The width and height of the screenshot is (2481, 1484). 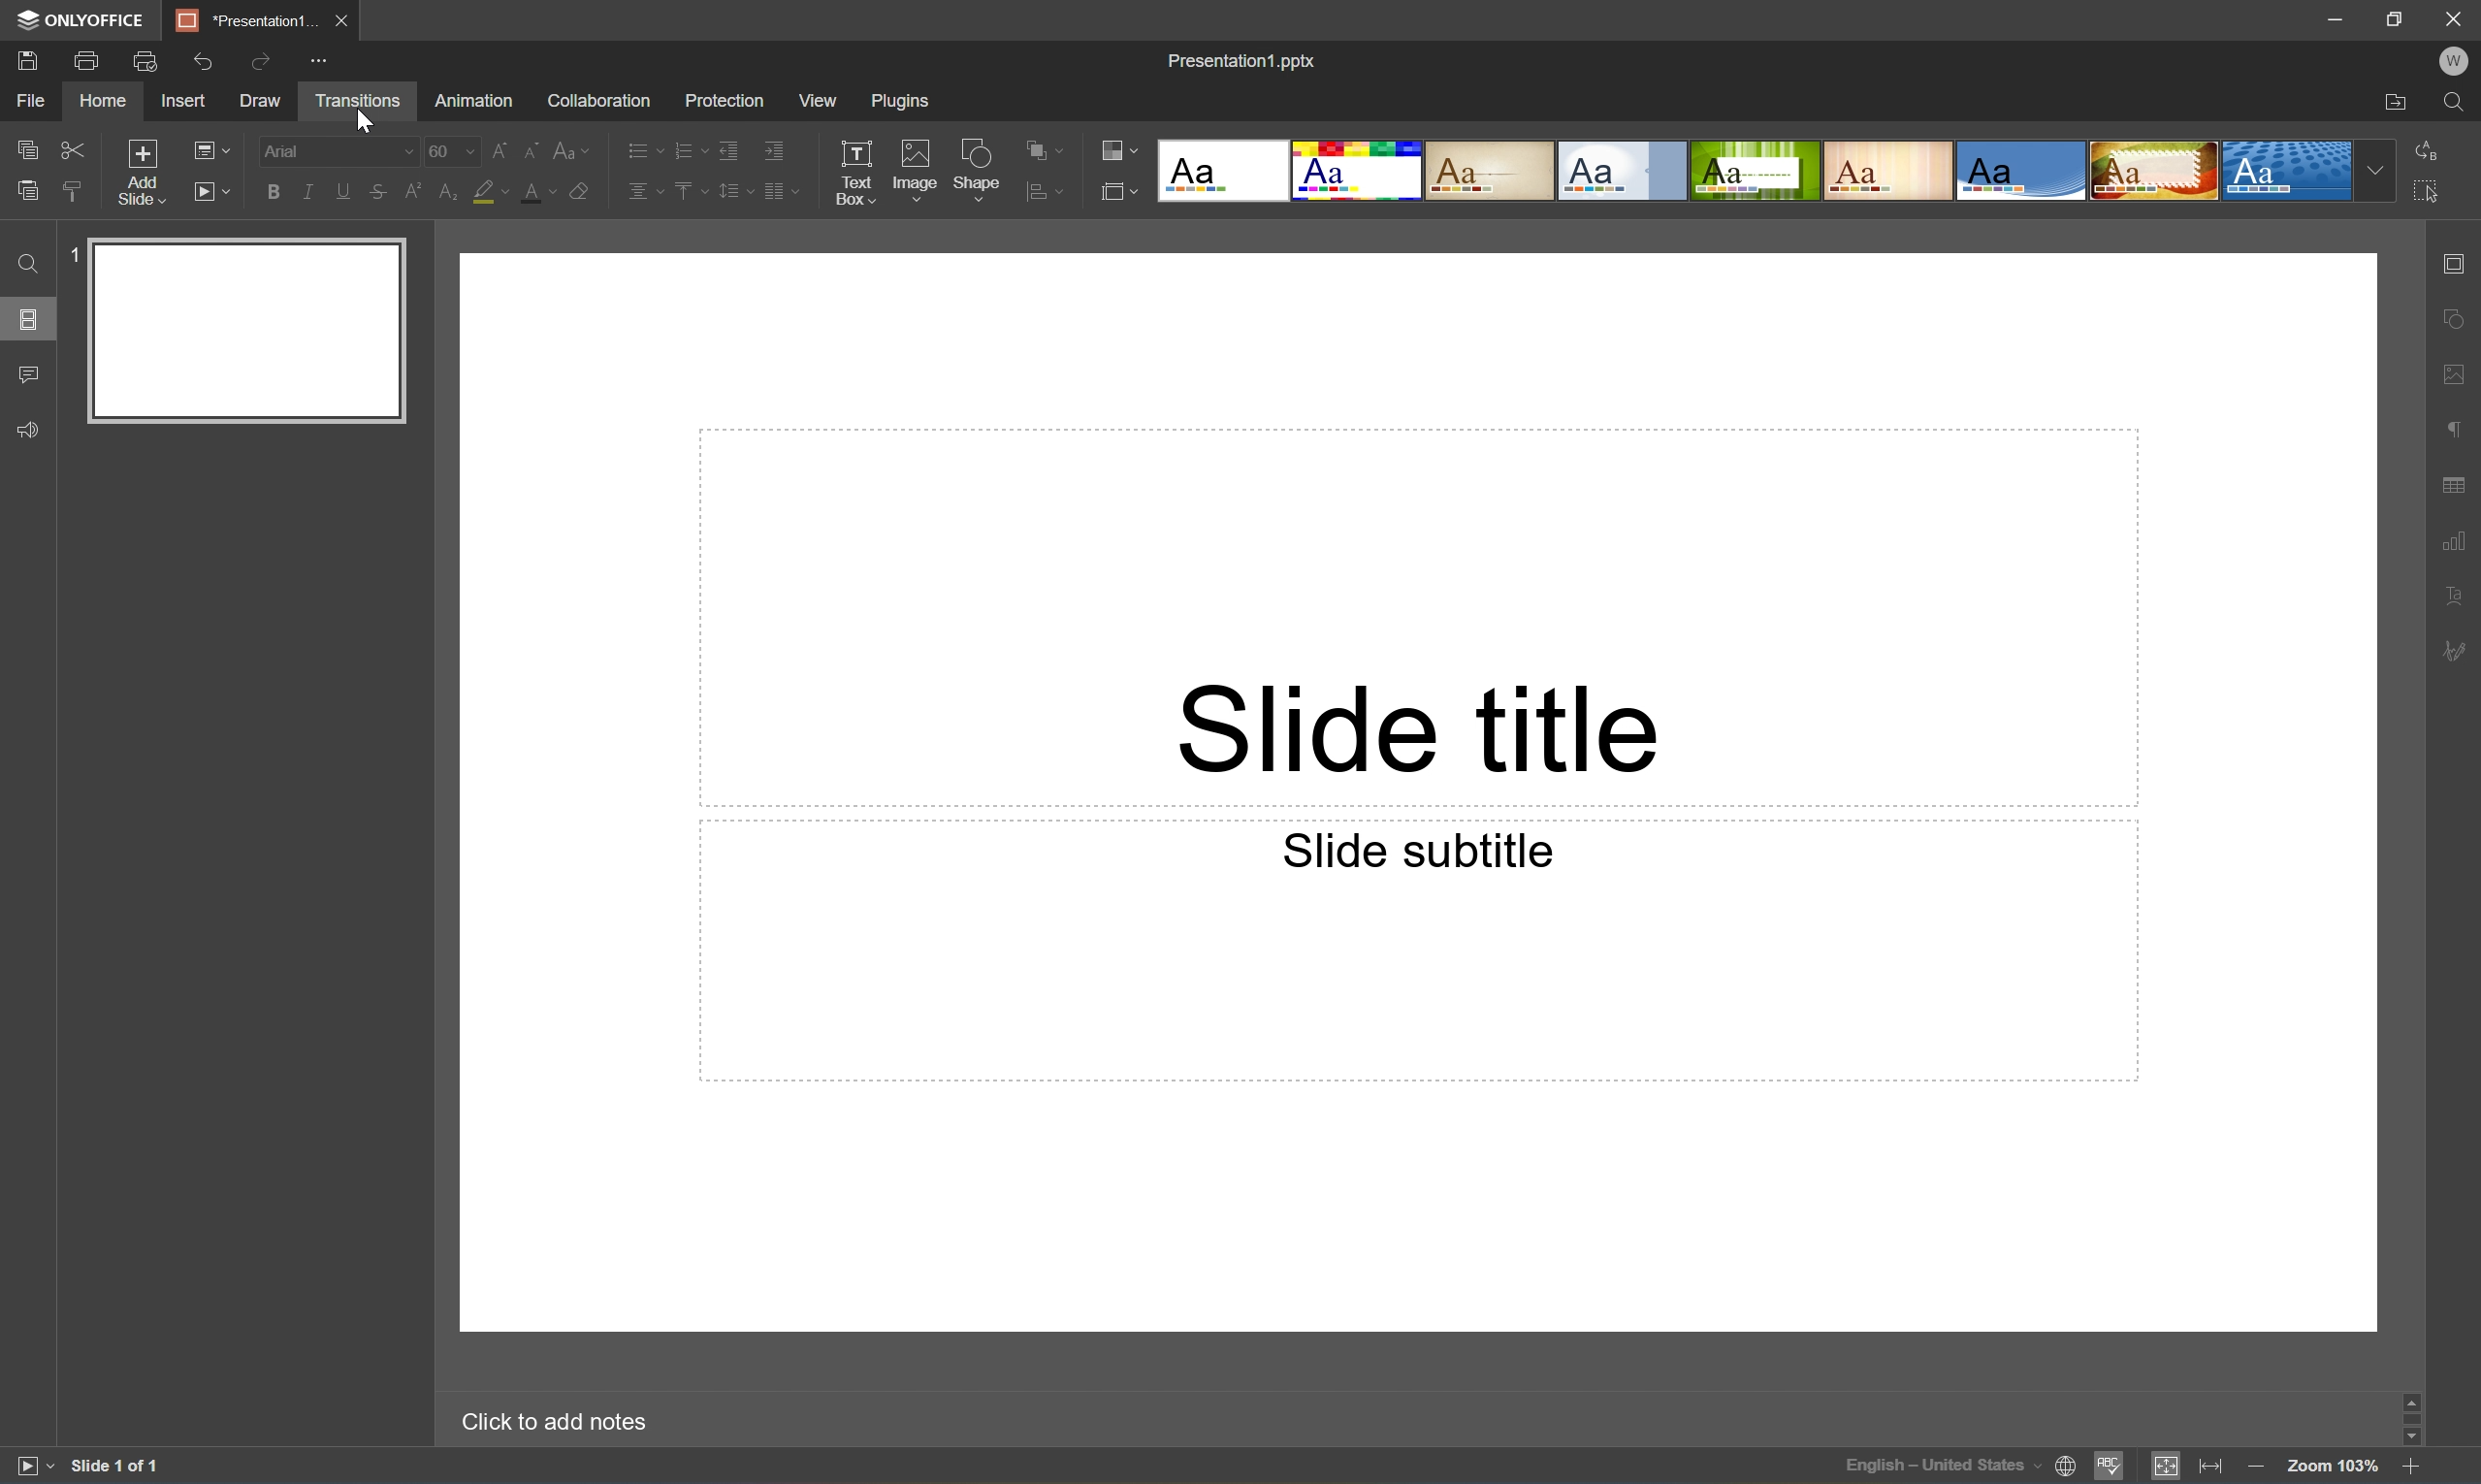 I want to click on Insert column, so click(x=780, y=193).